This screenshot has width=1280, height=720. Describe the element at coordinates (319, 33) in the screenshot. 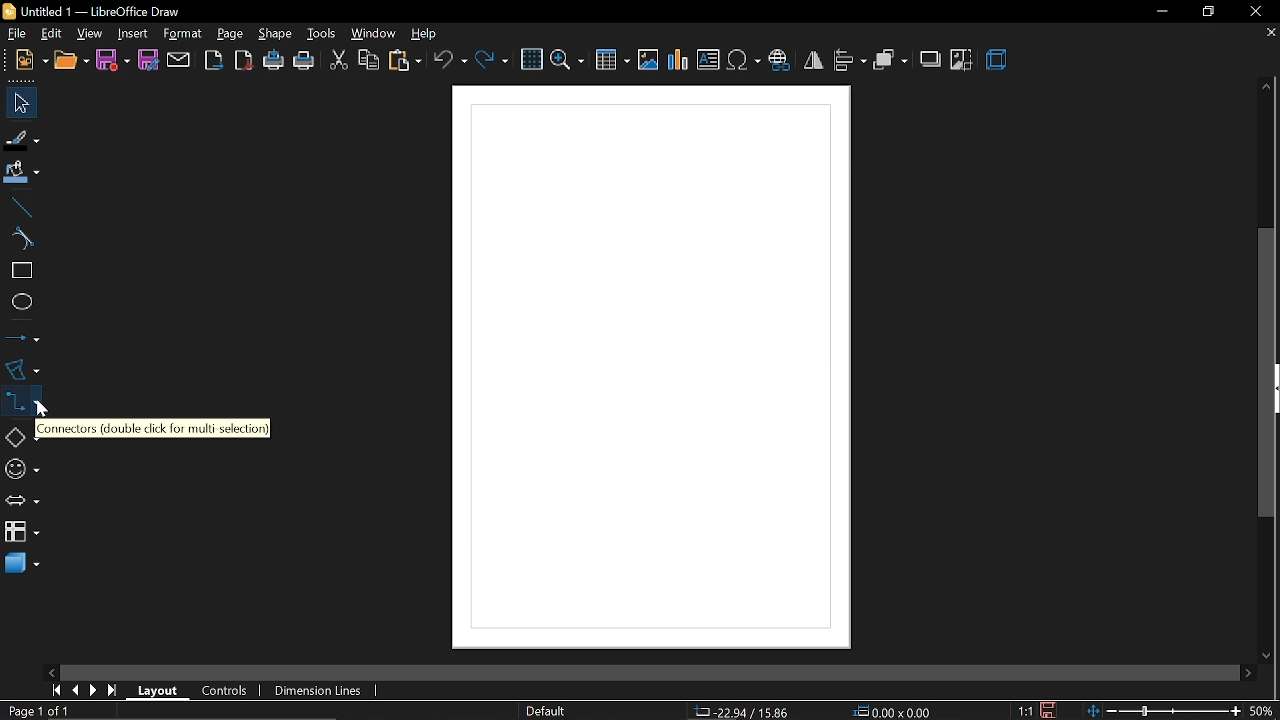

I see `tools` at that location.